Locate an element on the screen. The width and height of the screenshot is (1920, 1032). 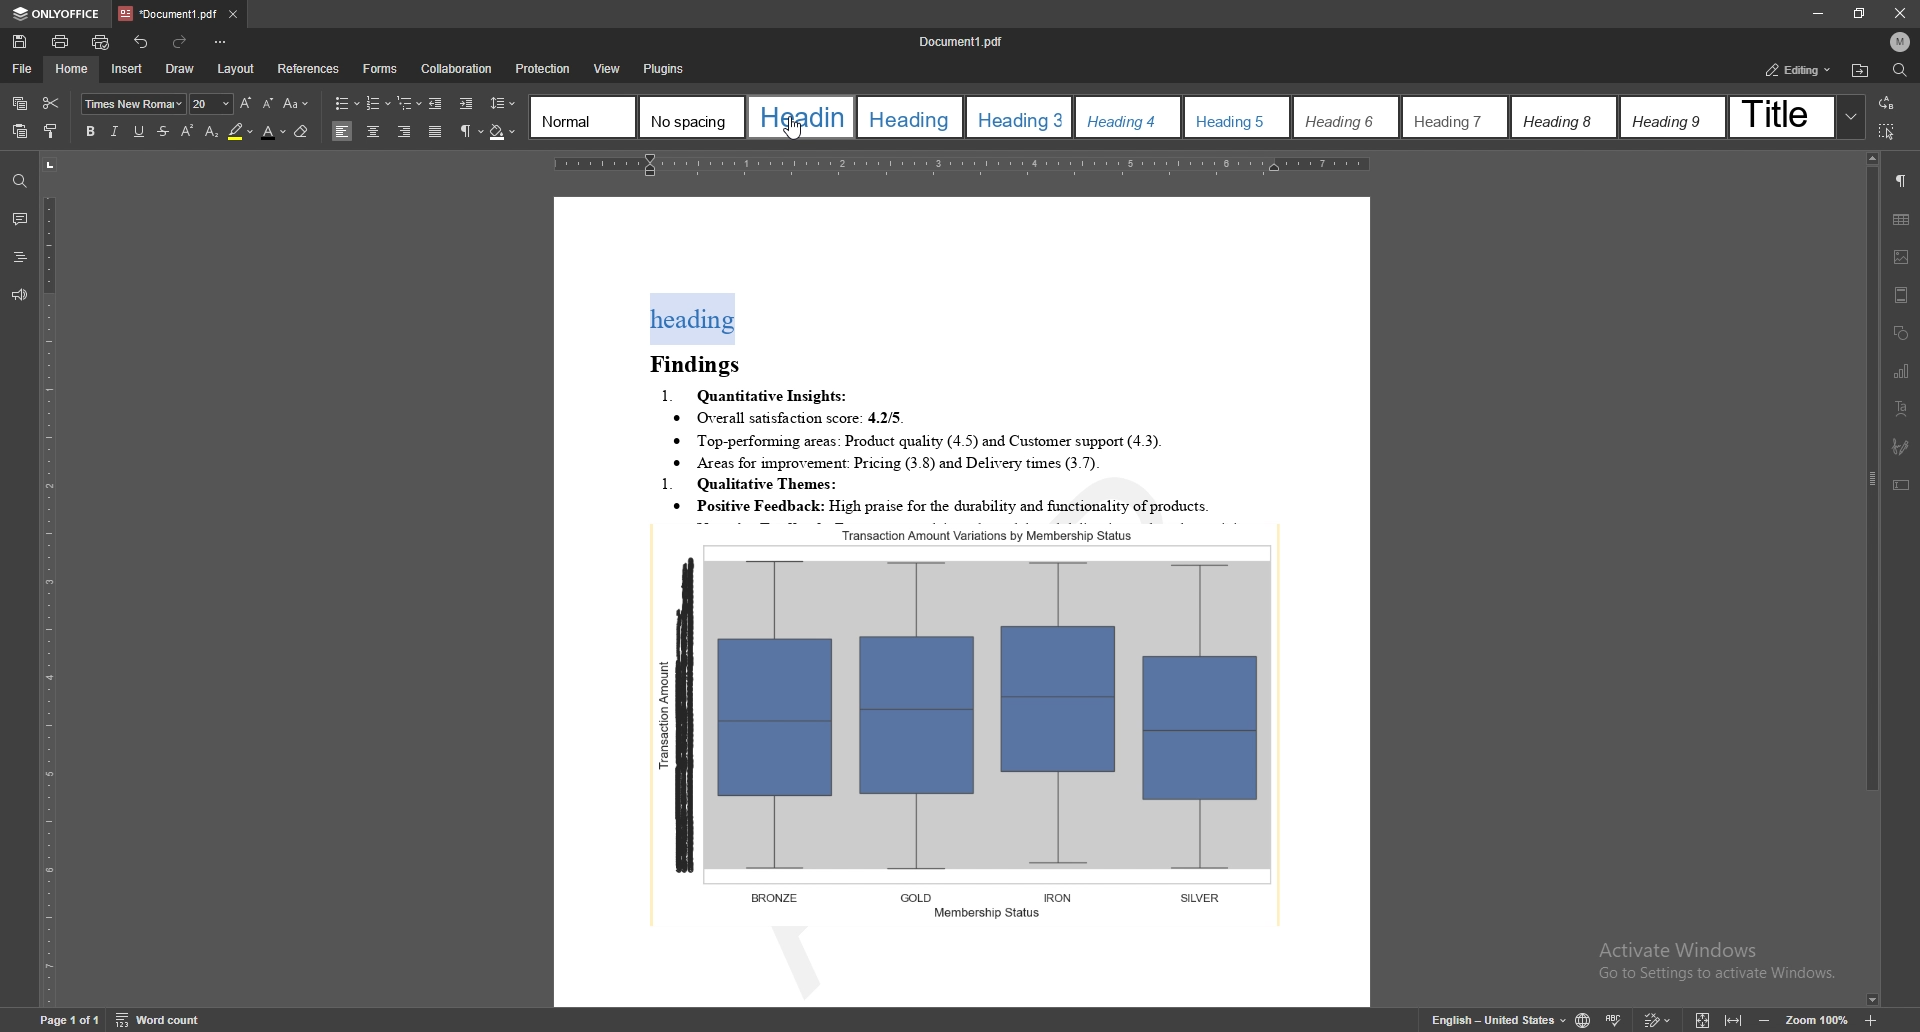
italic is located at coordinates (112, 132).